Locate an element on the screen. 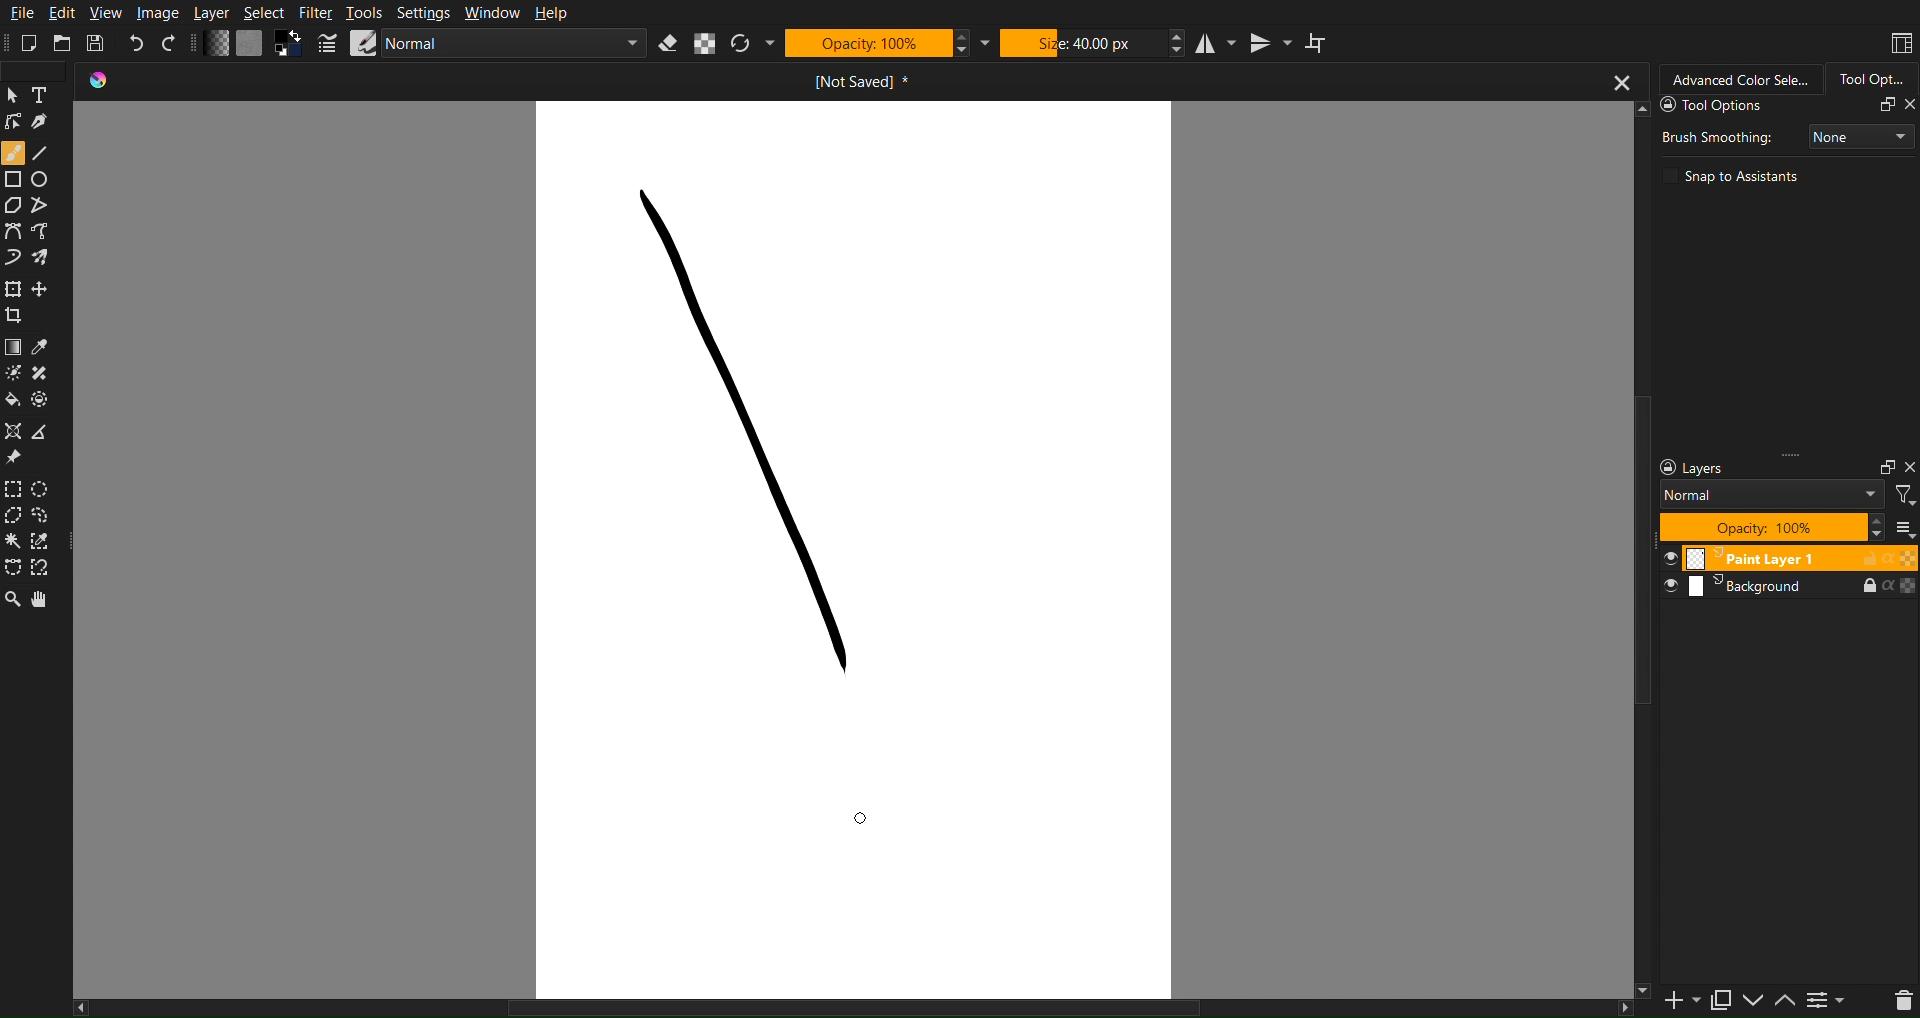 This screenshot has width=1920, height=1018. Snap to Assistants is located at coordinates (1734, 175).